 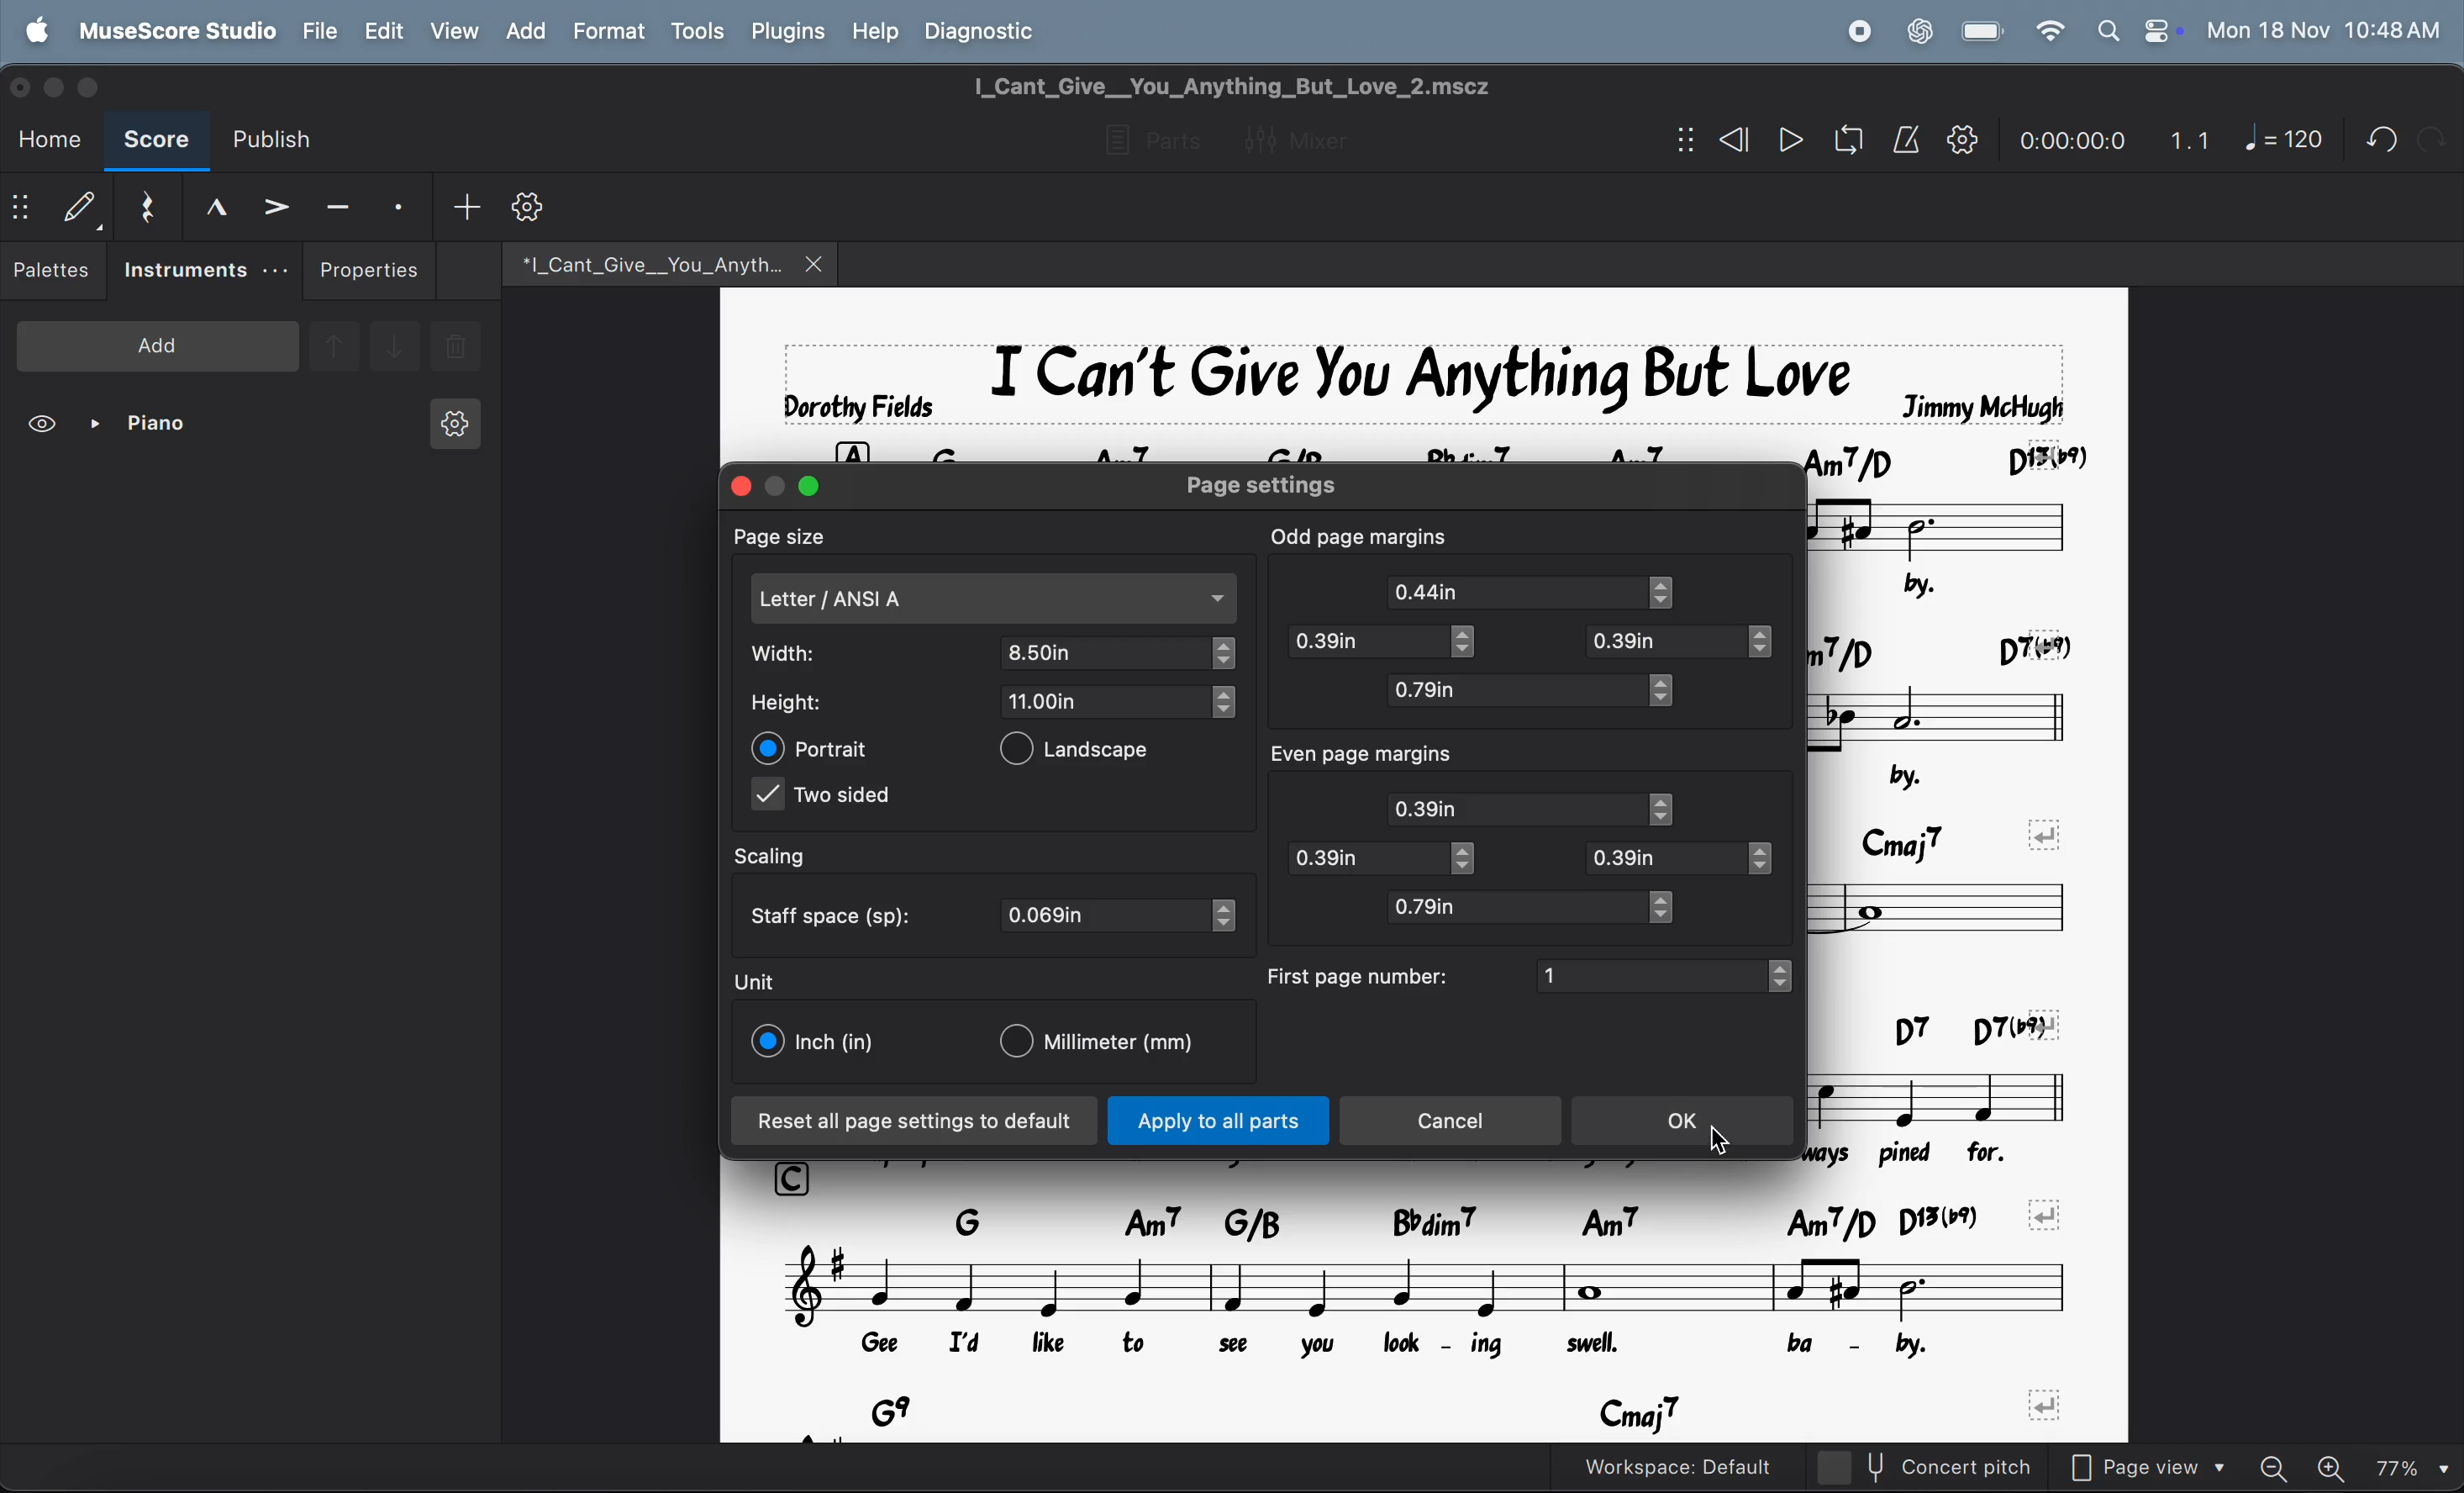 I want to click on publish, so click(x=281, y=140).